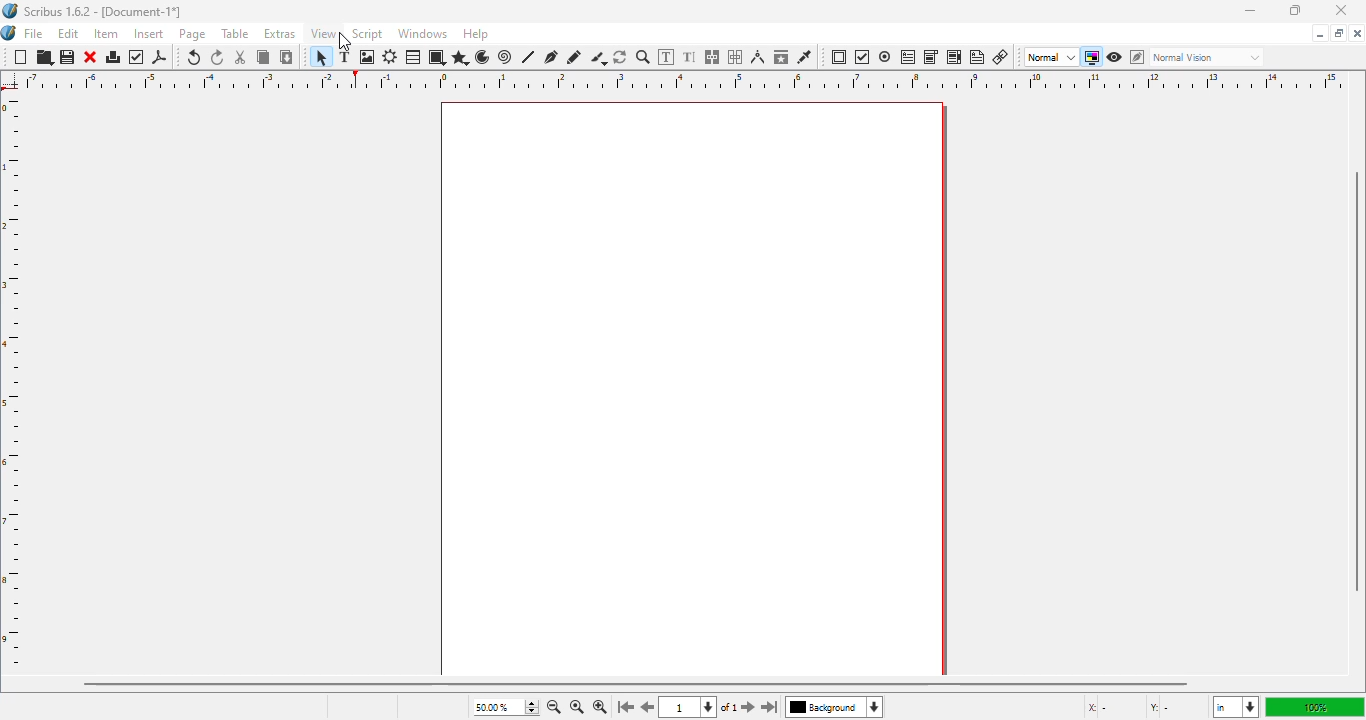 This screenshot has width=1366, height=720. Describe the element at coordinates (114, 57) in the screenshot. I see `print` at that location.